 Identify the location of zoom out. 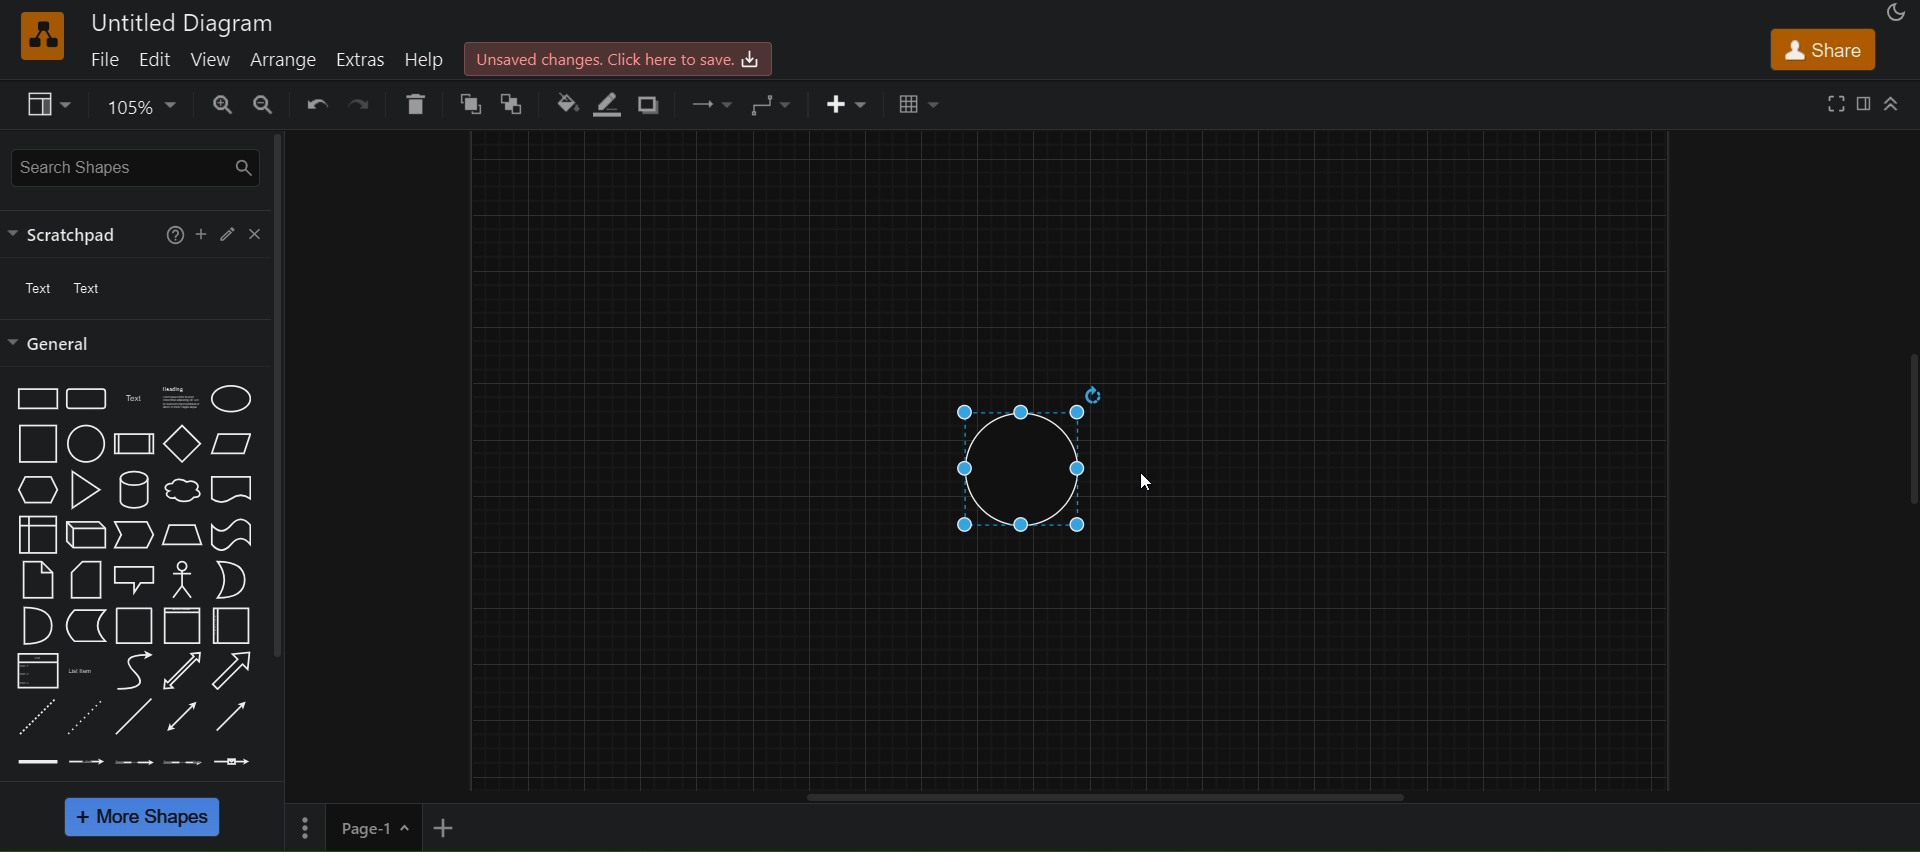
(264, 104).